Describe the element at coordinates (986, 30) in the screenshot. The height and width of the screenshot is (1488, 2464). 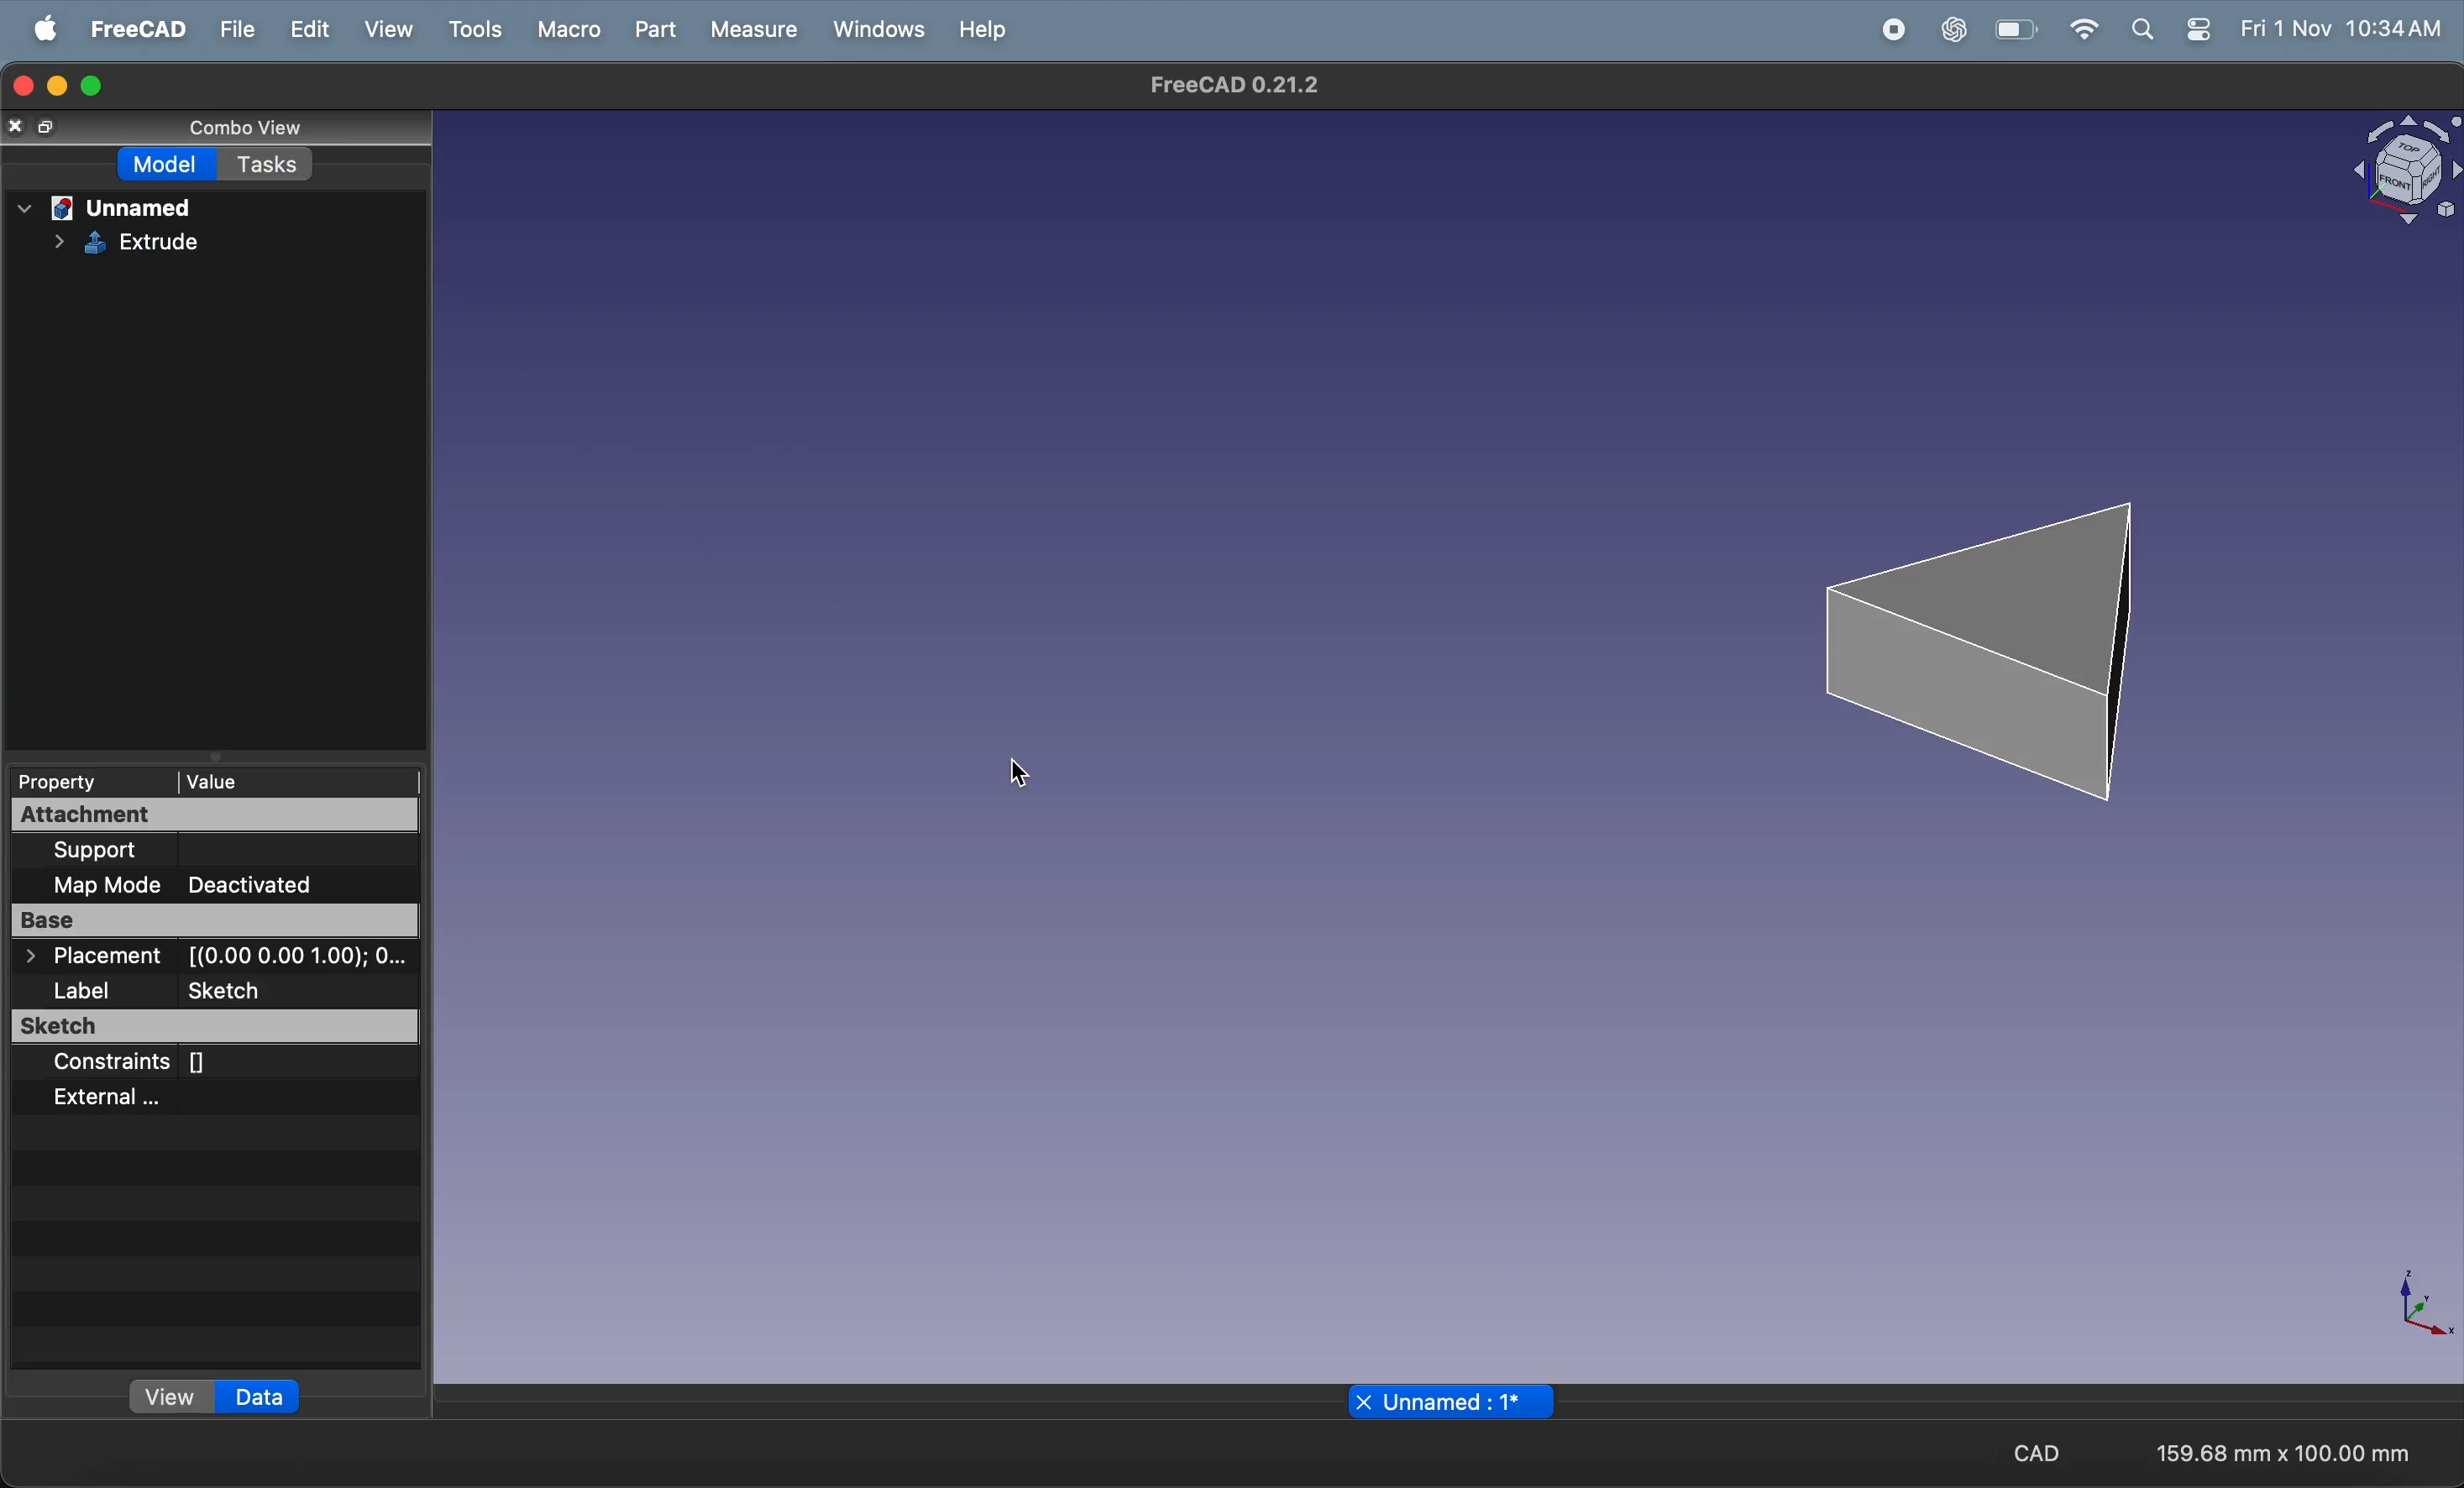
I see `help` at that location.